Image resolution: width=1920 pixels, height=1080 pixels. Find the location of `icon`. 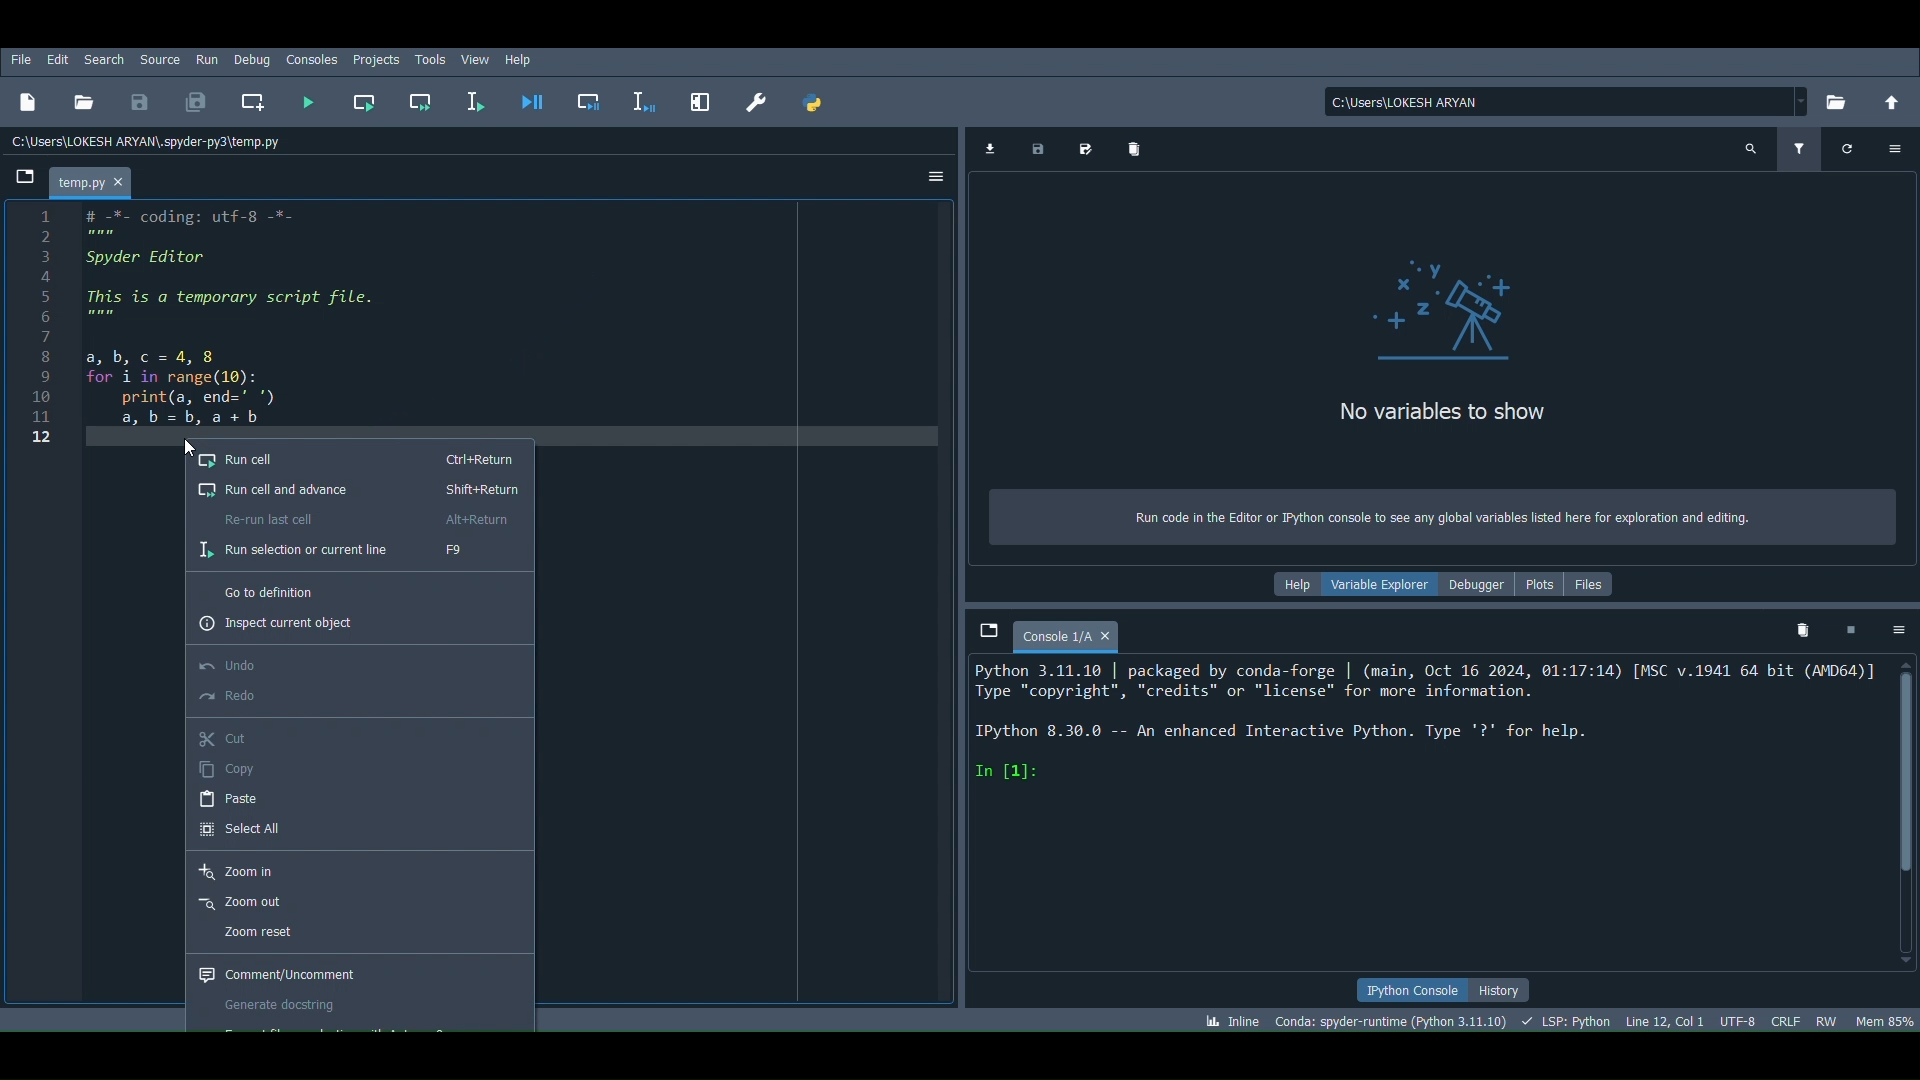

icon is located at coordinates (1441, 310).